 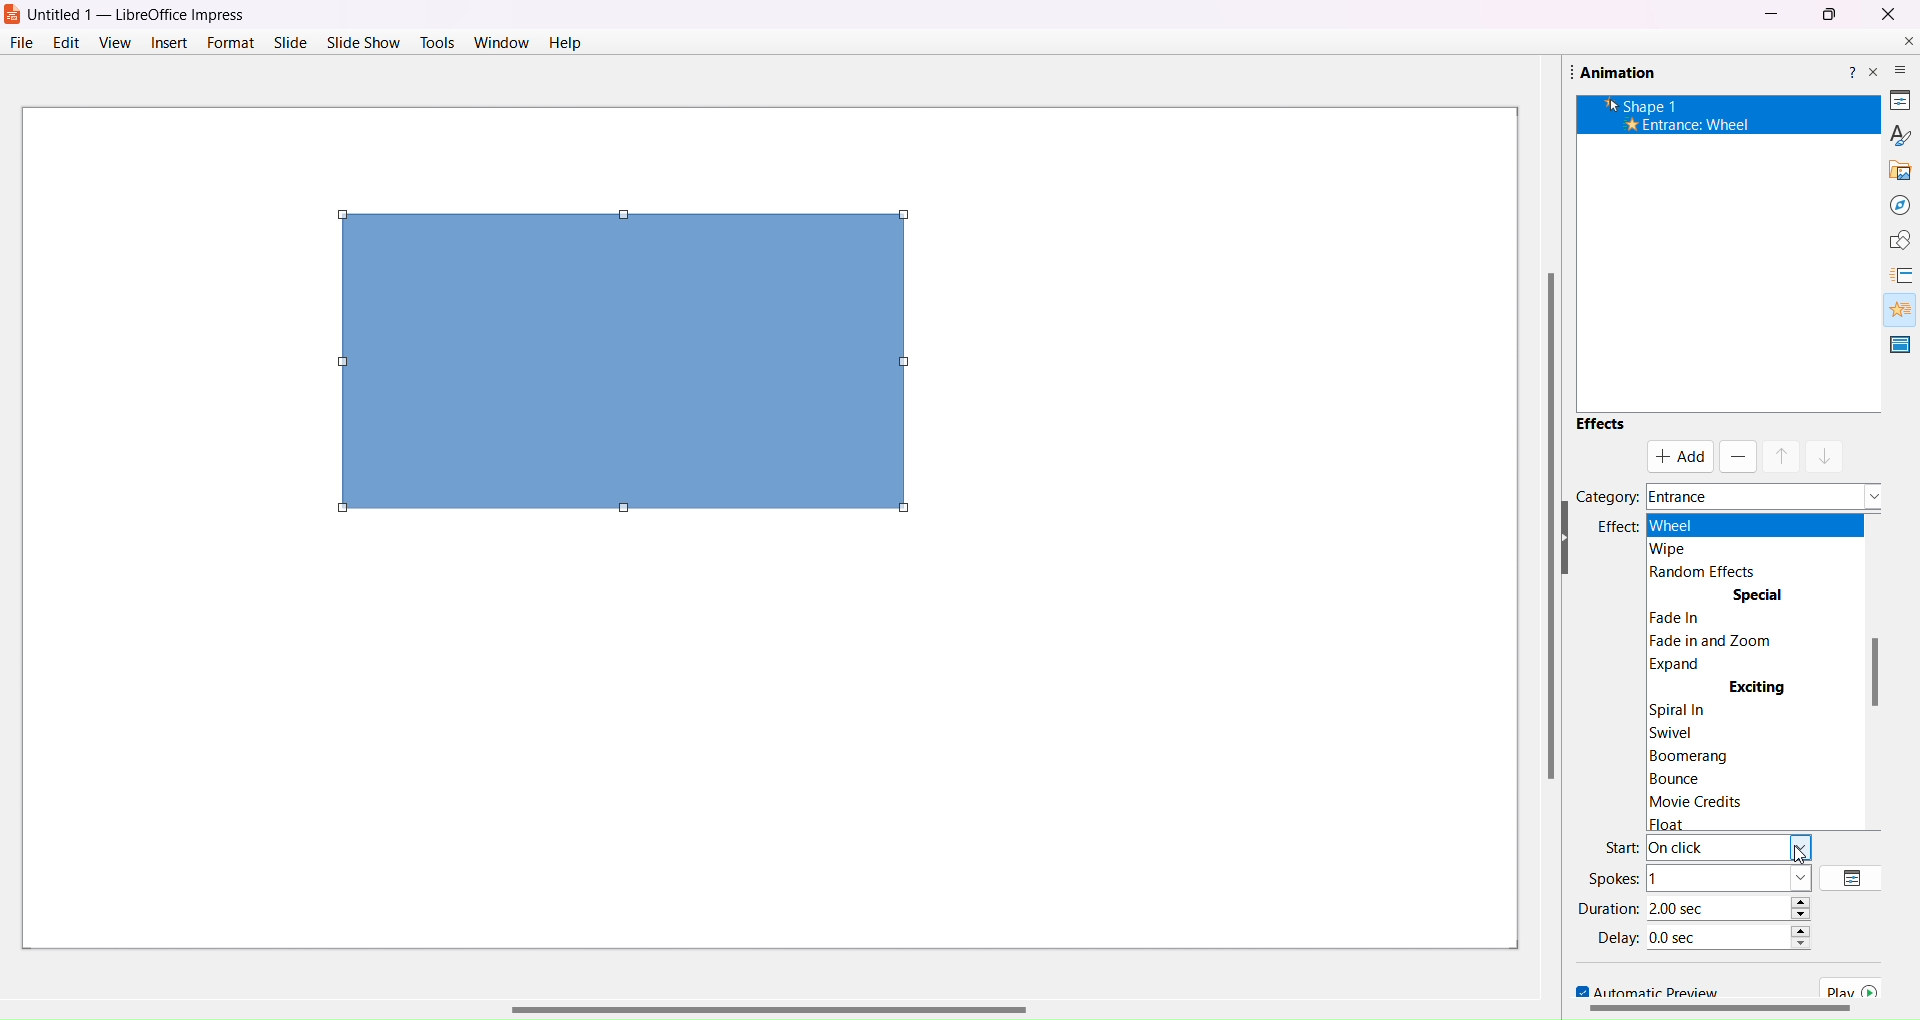 I want to click on Animation, so click(x=1611, y=73).